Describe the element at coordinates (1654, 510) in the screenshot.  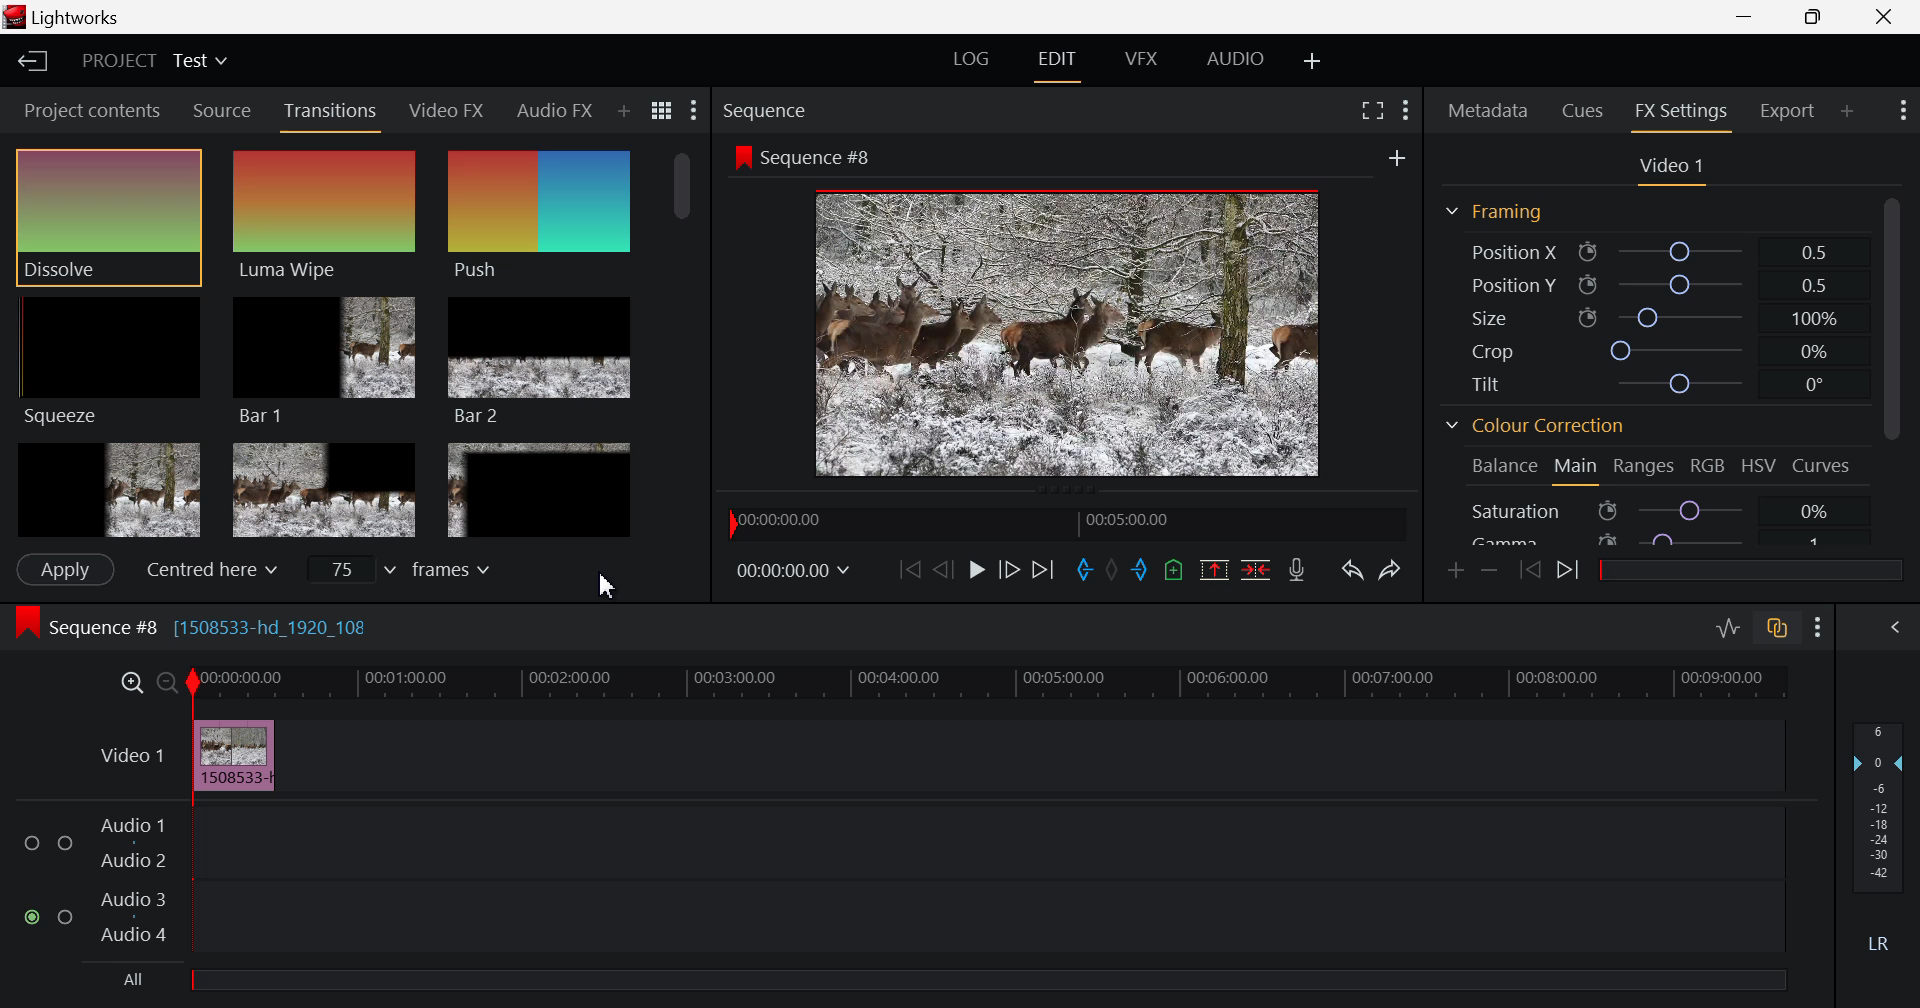
I see `Saturation` at that location.